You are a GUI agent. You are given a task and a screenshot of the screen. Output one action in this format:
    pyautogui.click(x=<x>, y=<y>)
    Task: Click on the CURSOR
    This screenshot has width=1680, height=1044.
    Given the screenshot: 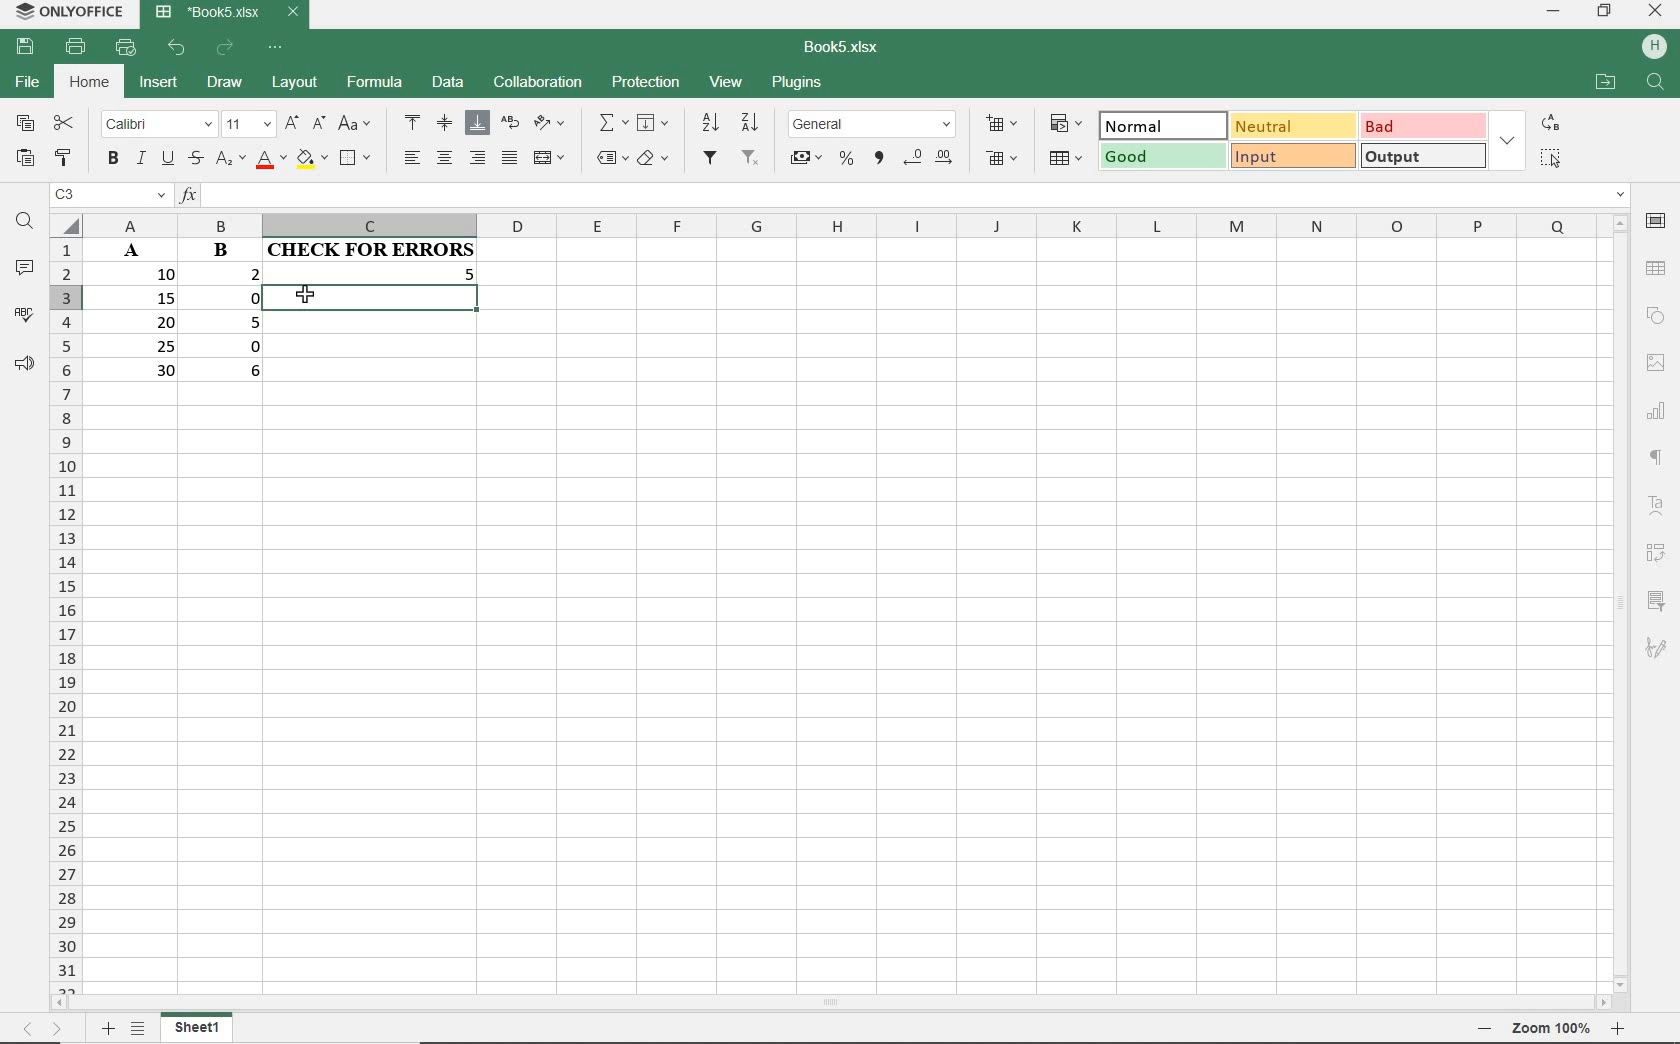 What is the action you would take?
    pyautogui.click(x=309, y=295)
    